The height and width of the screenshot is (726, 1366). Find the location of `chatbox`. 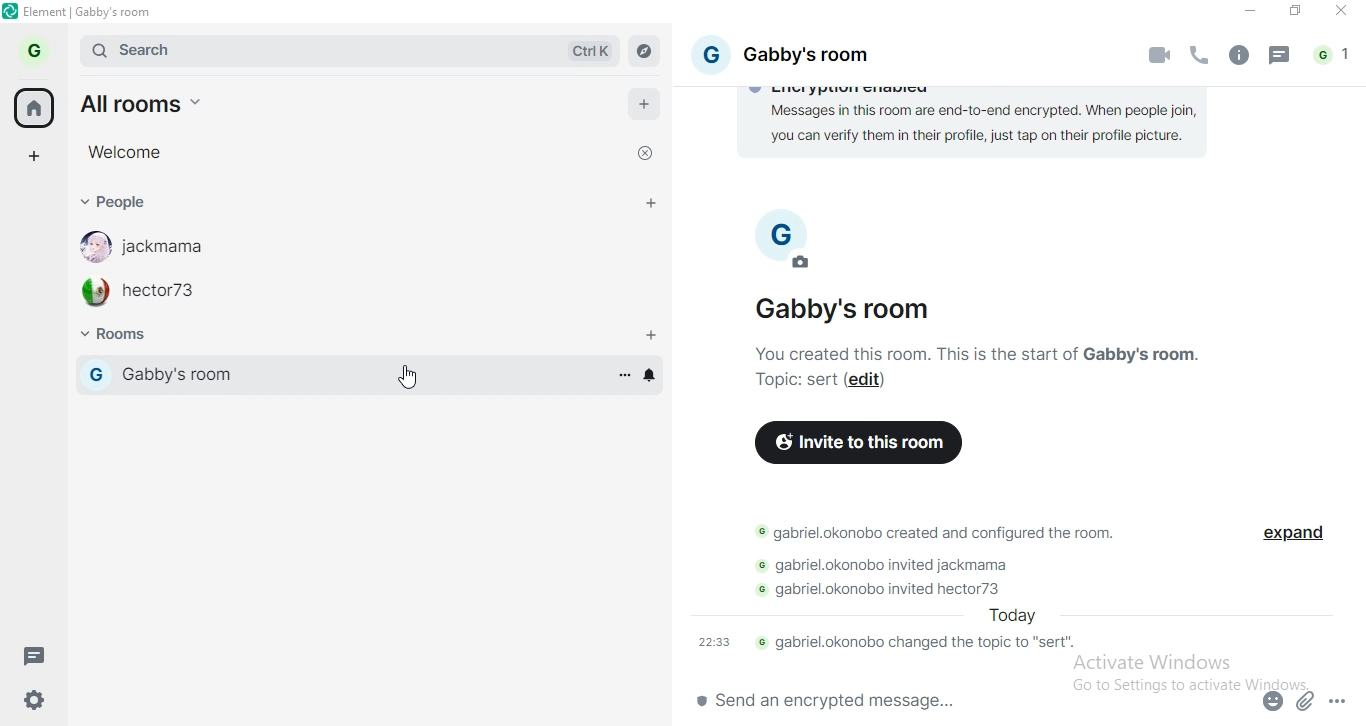

chatbox is located at coordinates (959, 703).